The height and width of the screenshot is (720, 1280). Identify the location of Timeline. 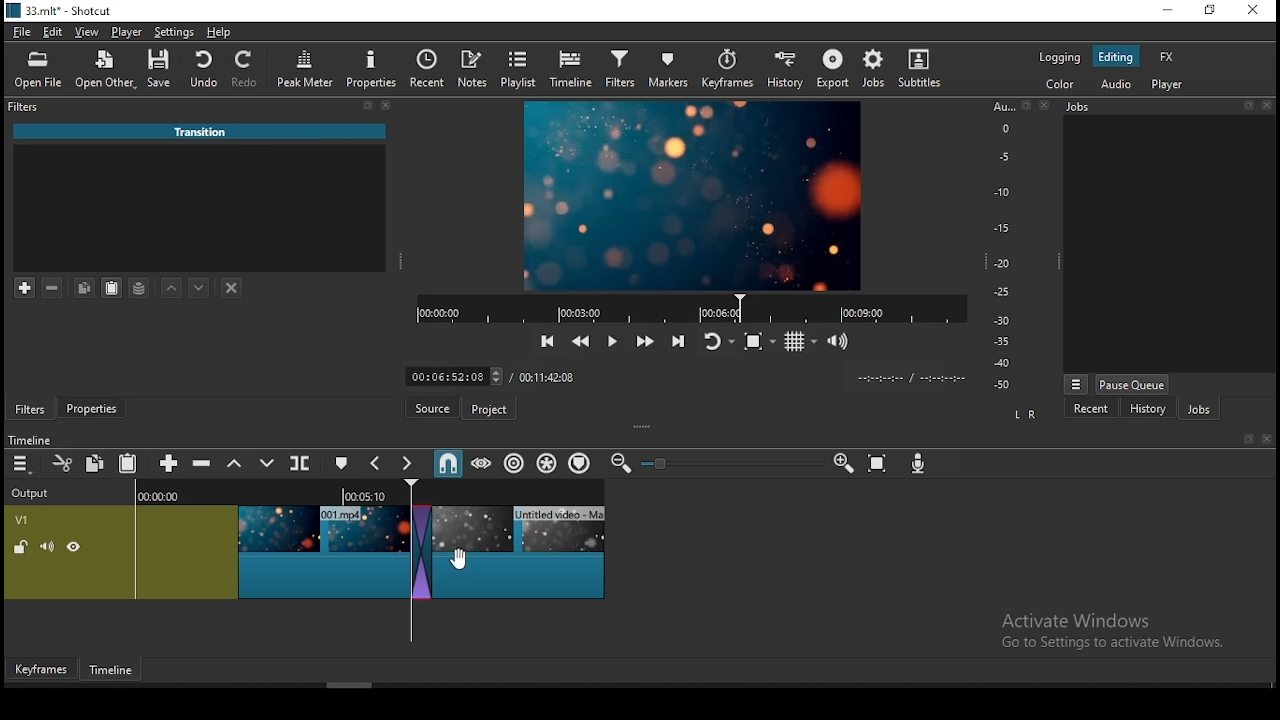
(114, 666).